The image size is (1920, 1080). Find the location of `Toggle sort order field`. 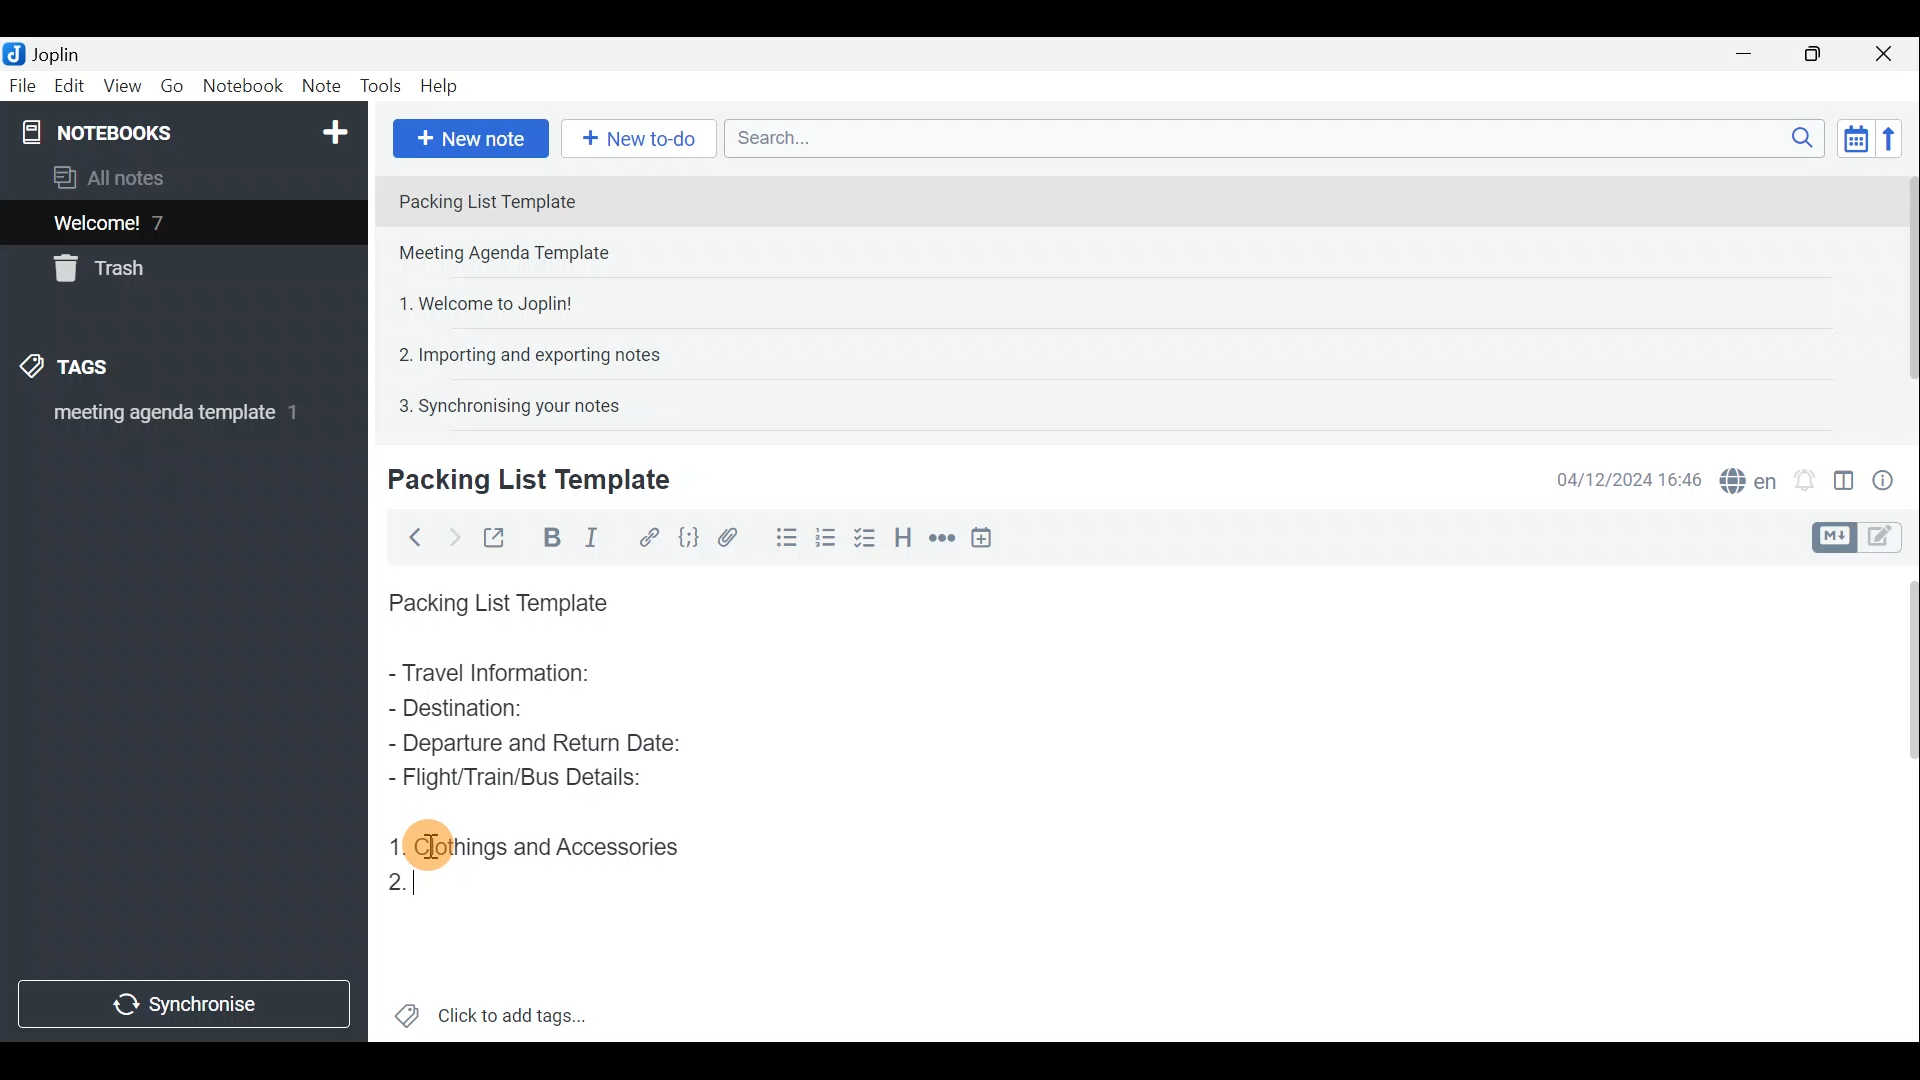

Toggle sort order field is located at coordinates (1849, 138).